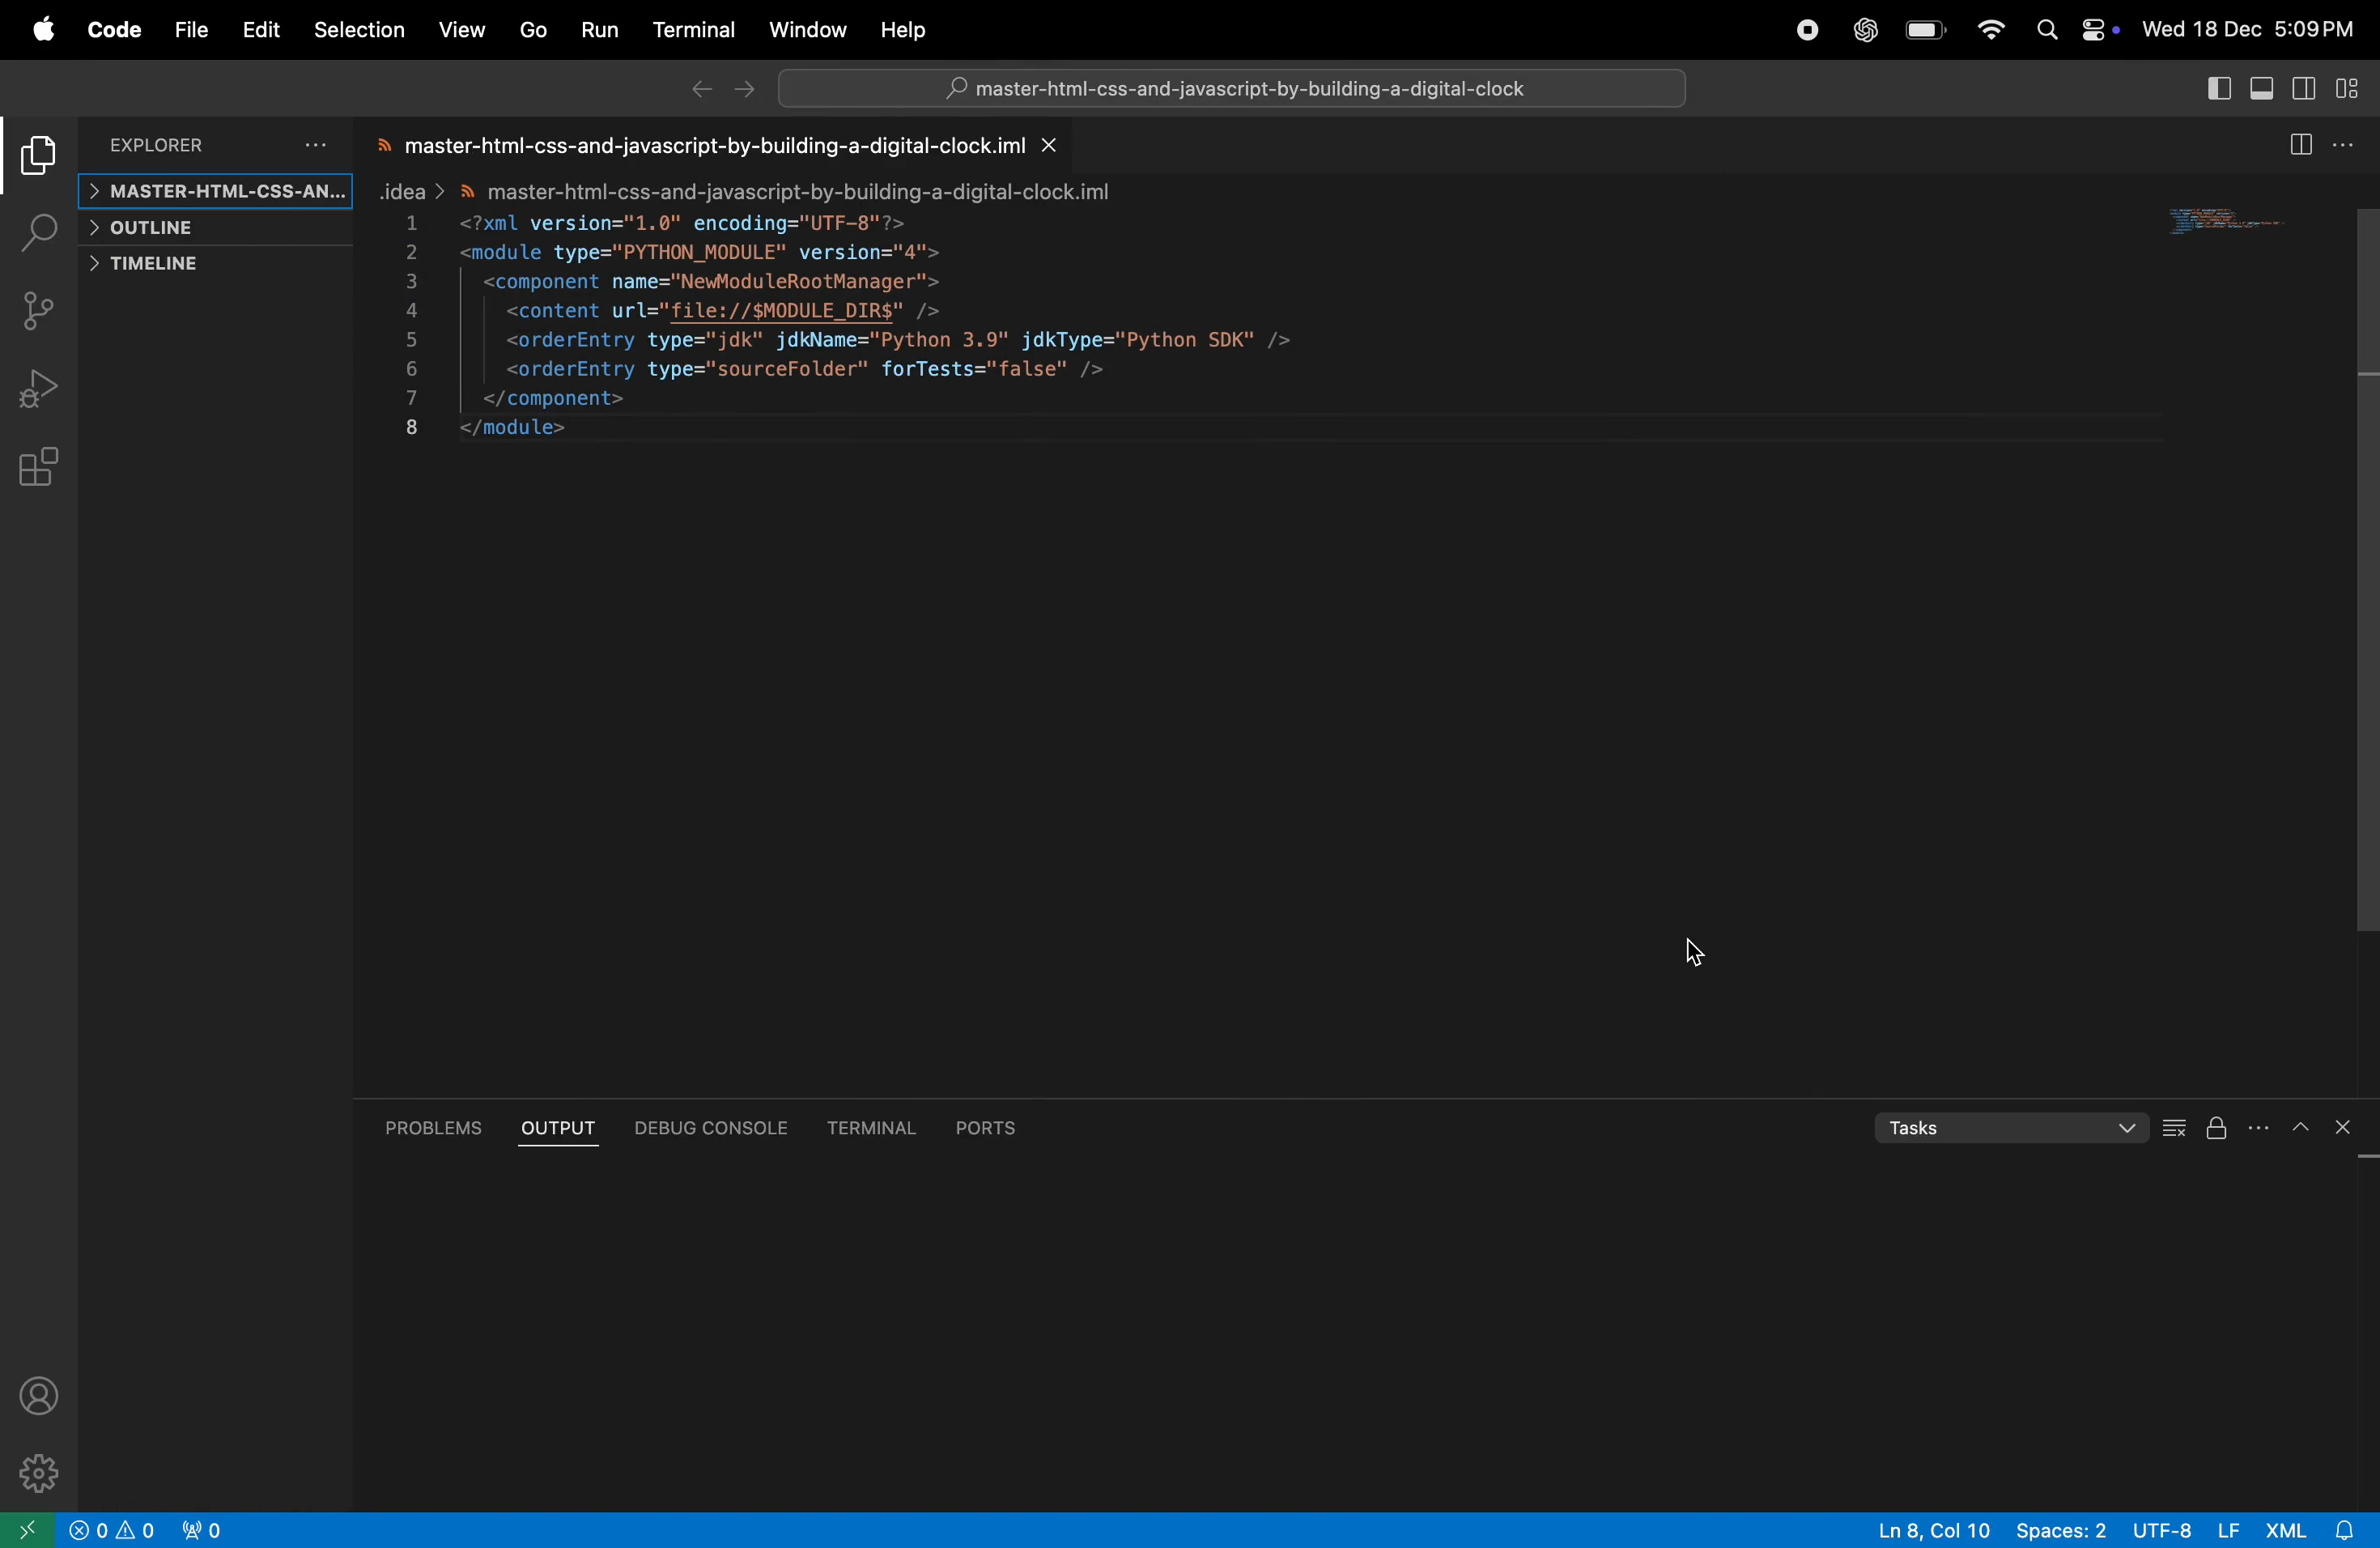 The width and height of the screenshot is (2380, 1548). What do you see at coordinates (2266, 88) in the screenshot?
I see `toggle panel` at bounding box center [2266, 88].